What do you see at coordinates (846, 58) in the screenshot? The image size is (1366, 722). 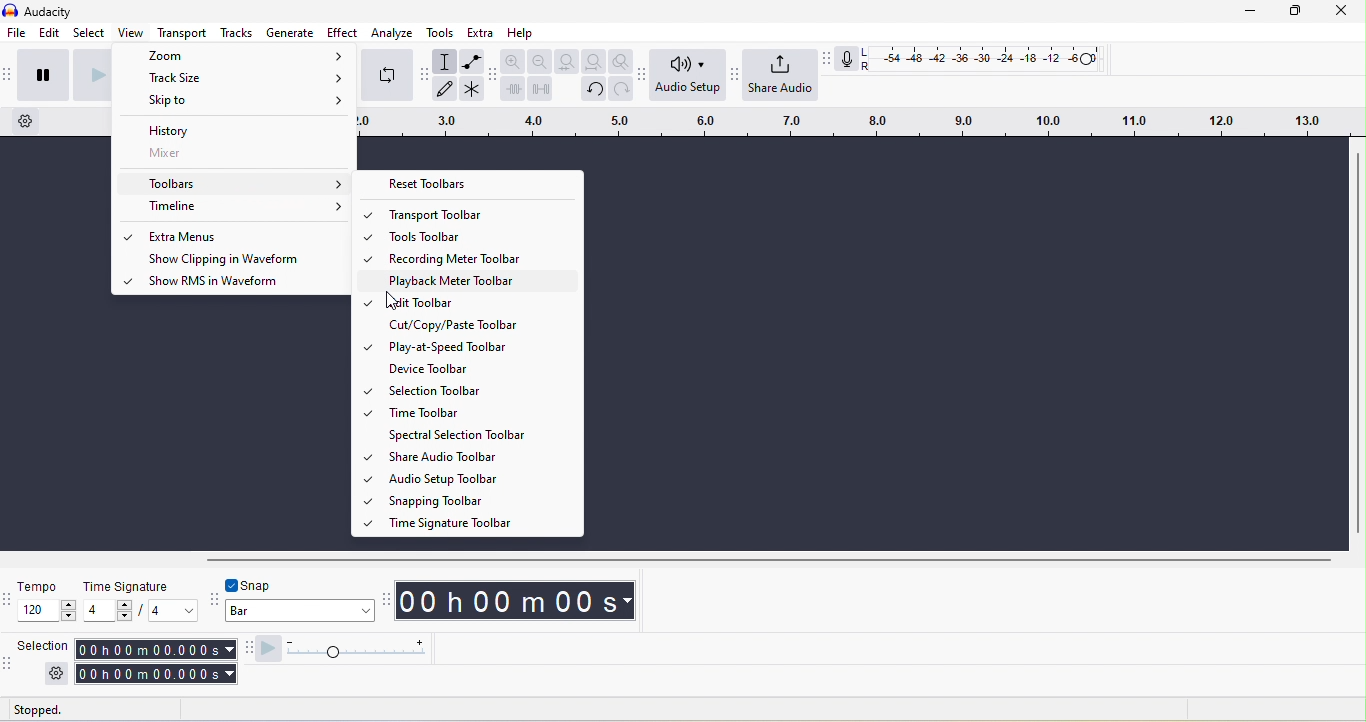 I see `recording meter` at bounding box center [846, 58].